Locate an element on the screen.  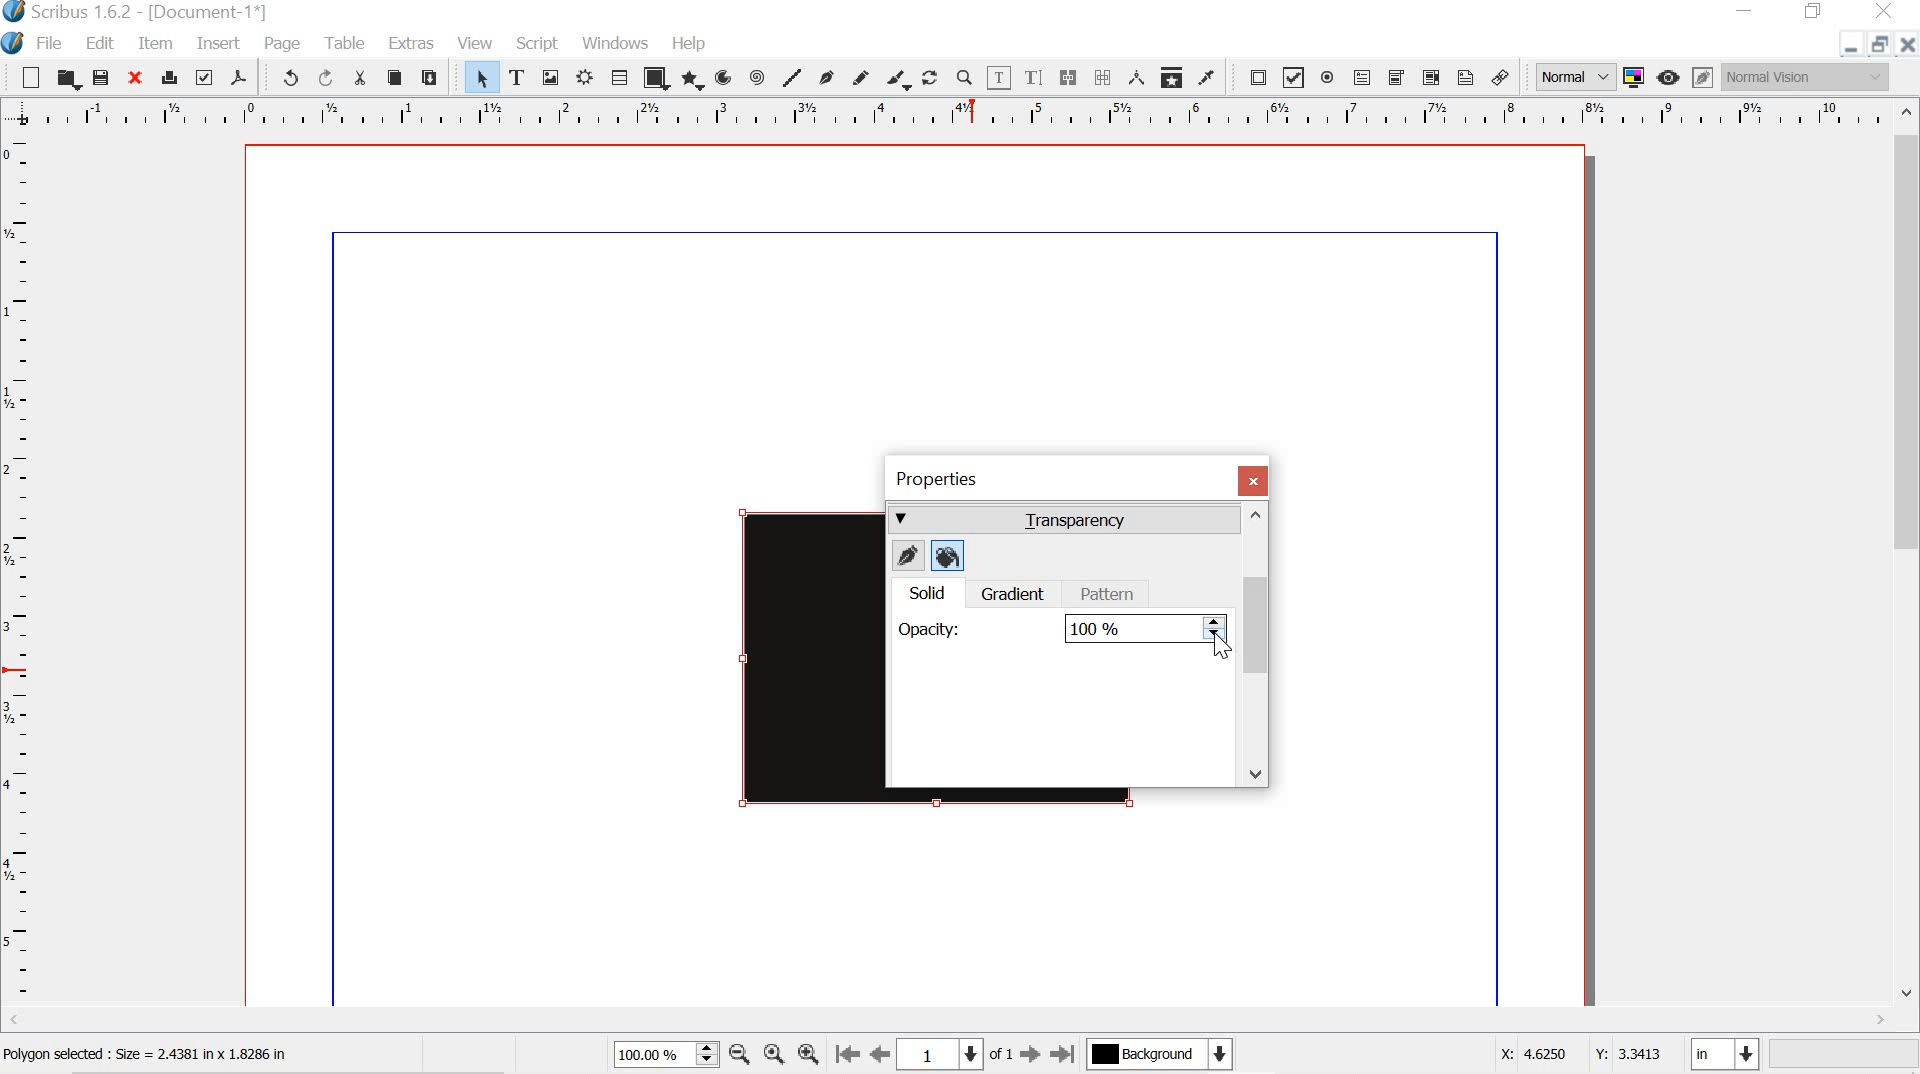
extras is located at coordinates (410, 44).